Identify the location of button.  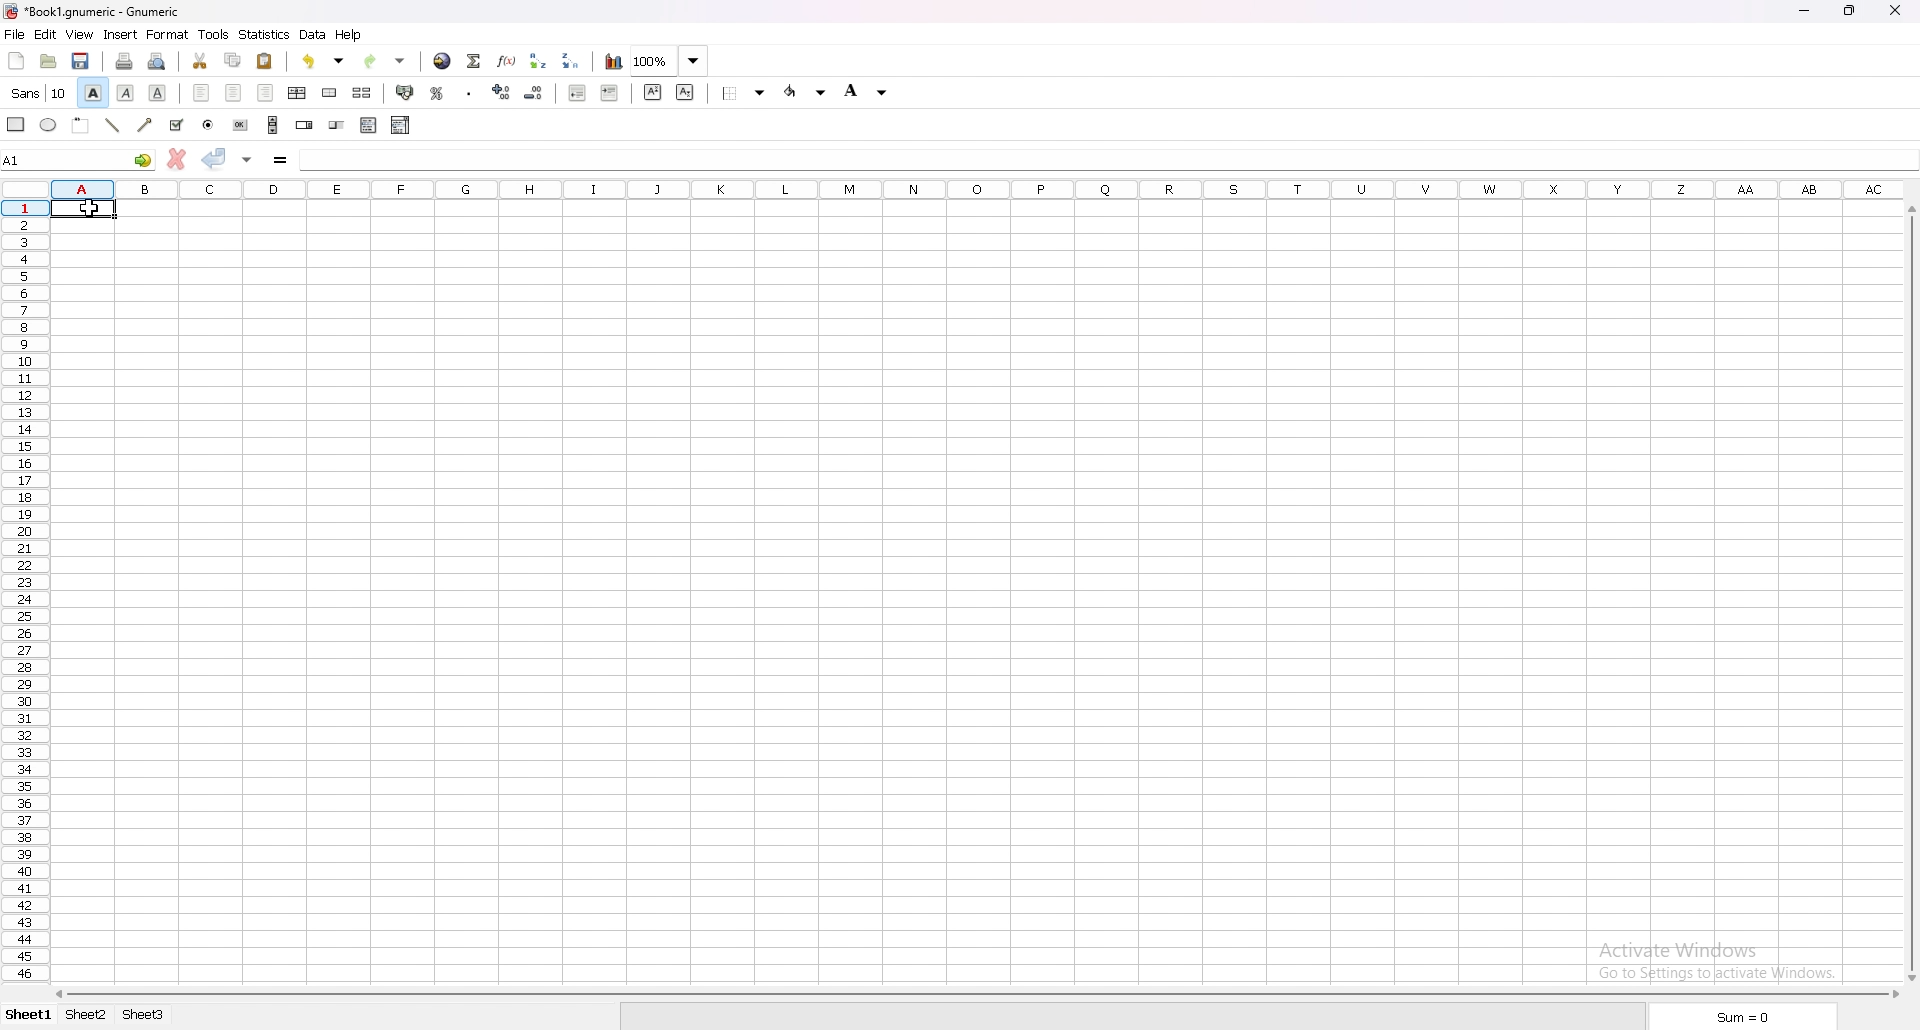
(239, 125).